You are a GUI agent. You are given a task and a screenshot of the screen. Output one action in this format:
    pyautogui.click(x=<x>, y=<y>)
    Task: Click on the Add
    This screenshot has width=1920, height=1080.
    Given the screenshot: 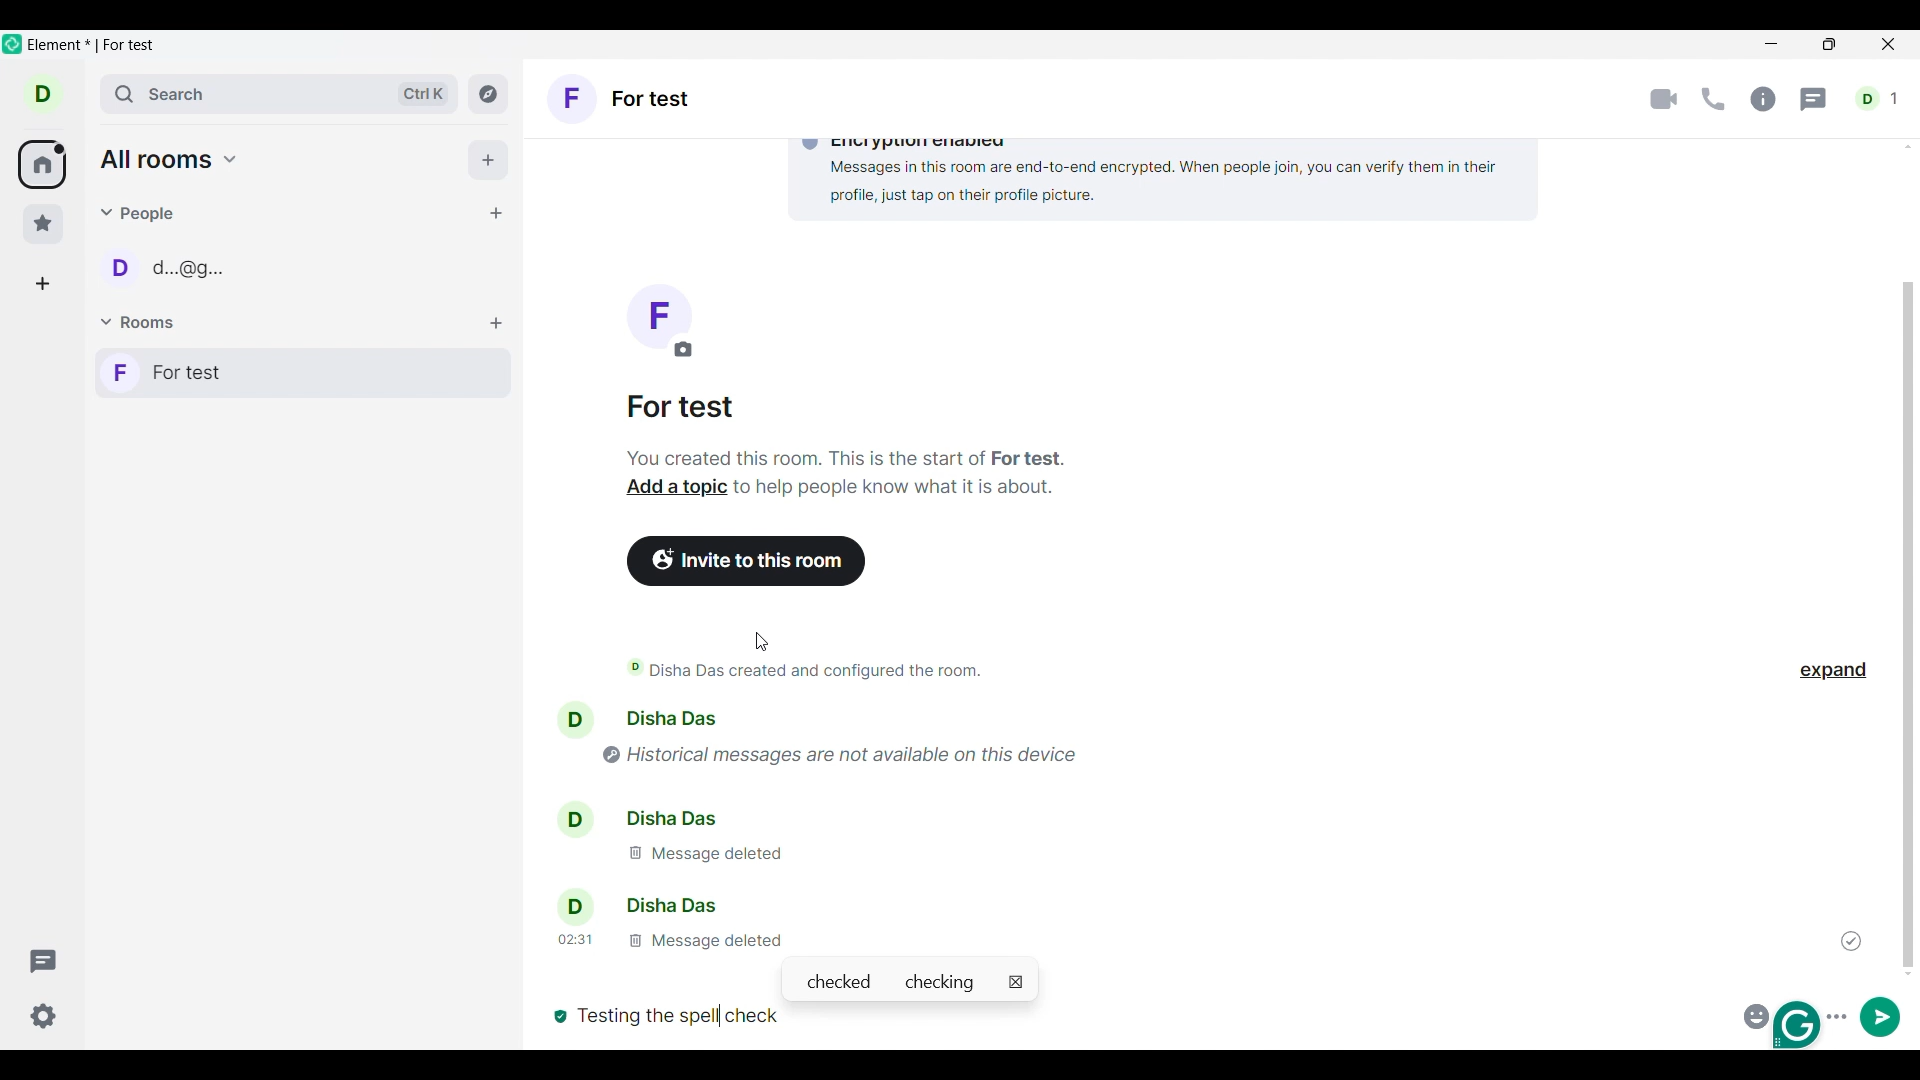 What is the action you would take?
    pyautogui.click(x=488, y=160)
    